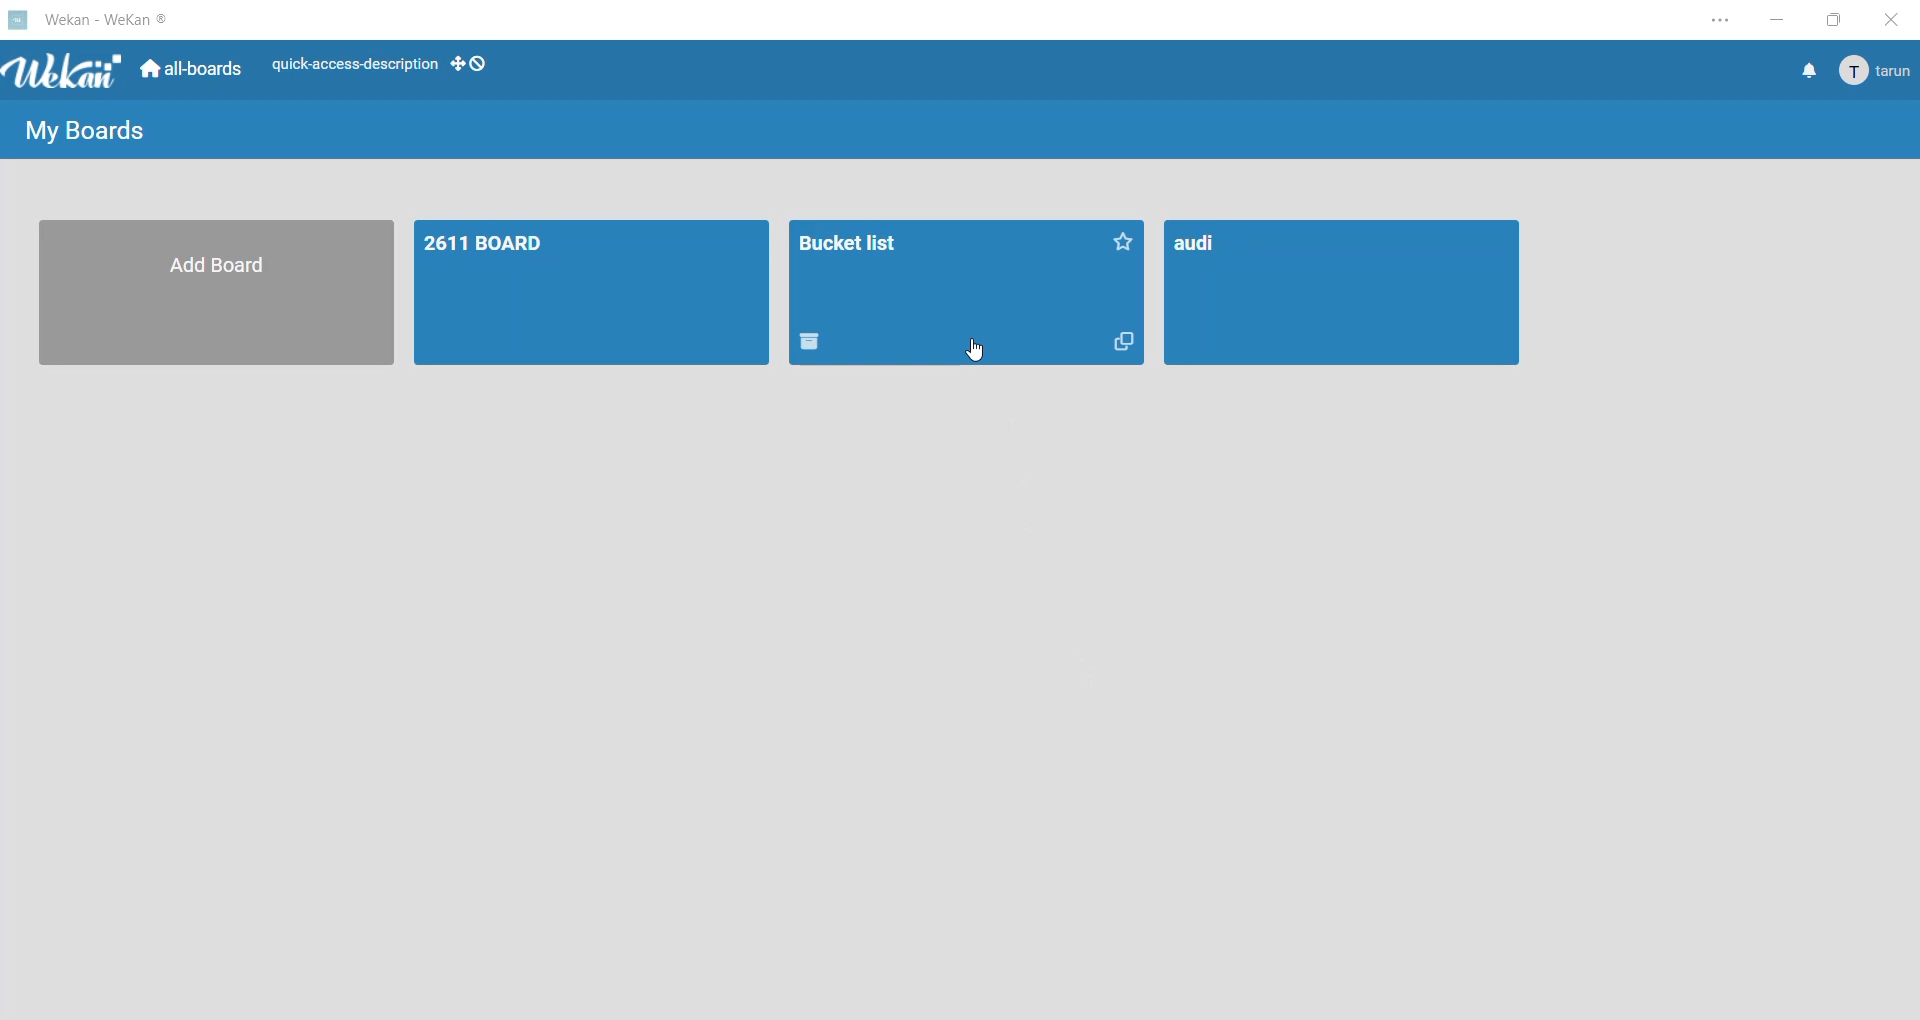 The width and height of the screenshot is (1920, 1020). Describe the element at coordinates (594, 295) in the screenshot. I see `2611 BOARD` at that location.